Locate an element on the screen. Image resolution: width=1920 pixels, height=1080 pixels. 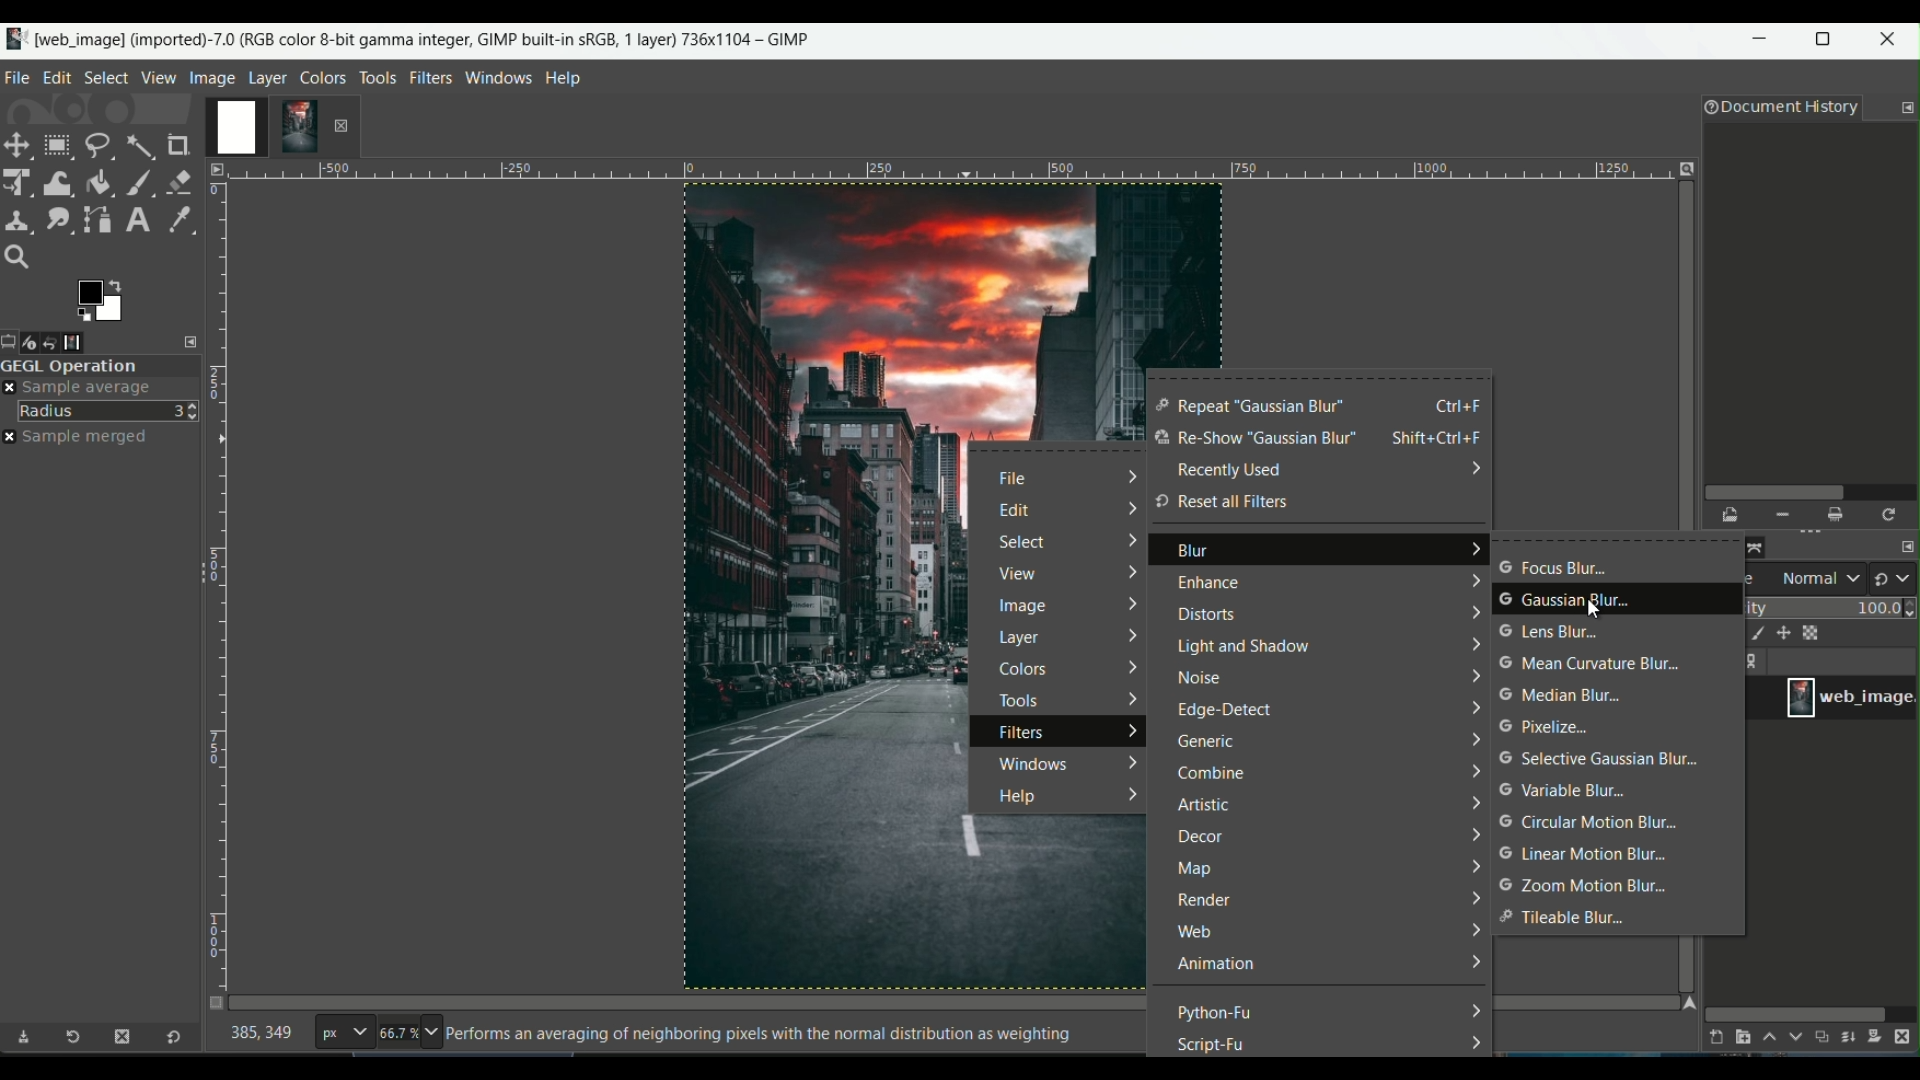
web is located at coordinates (1196, 933).